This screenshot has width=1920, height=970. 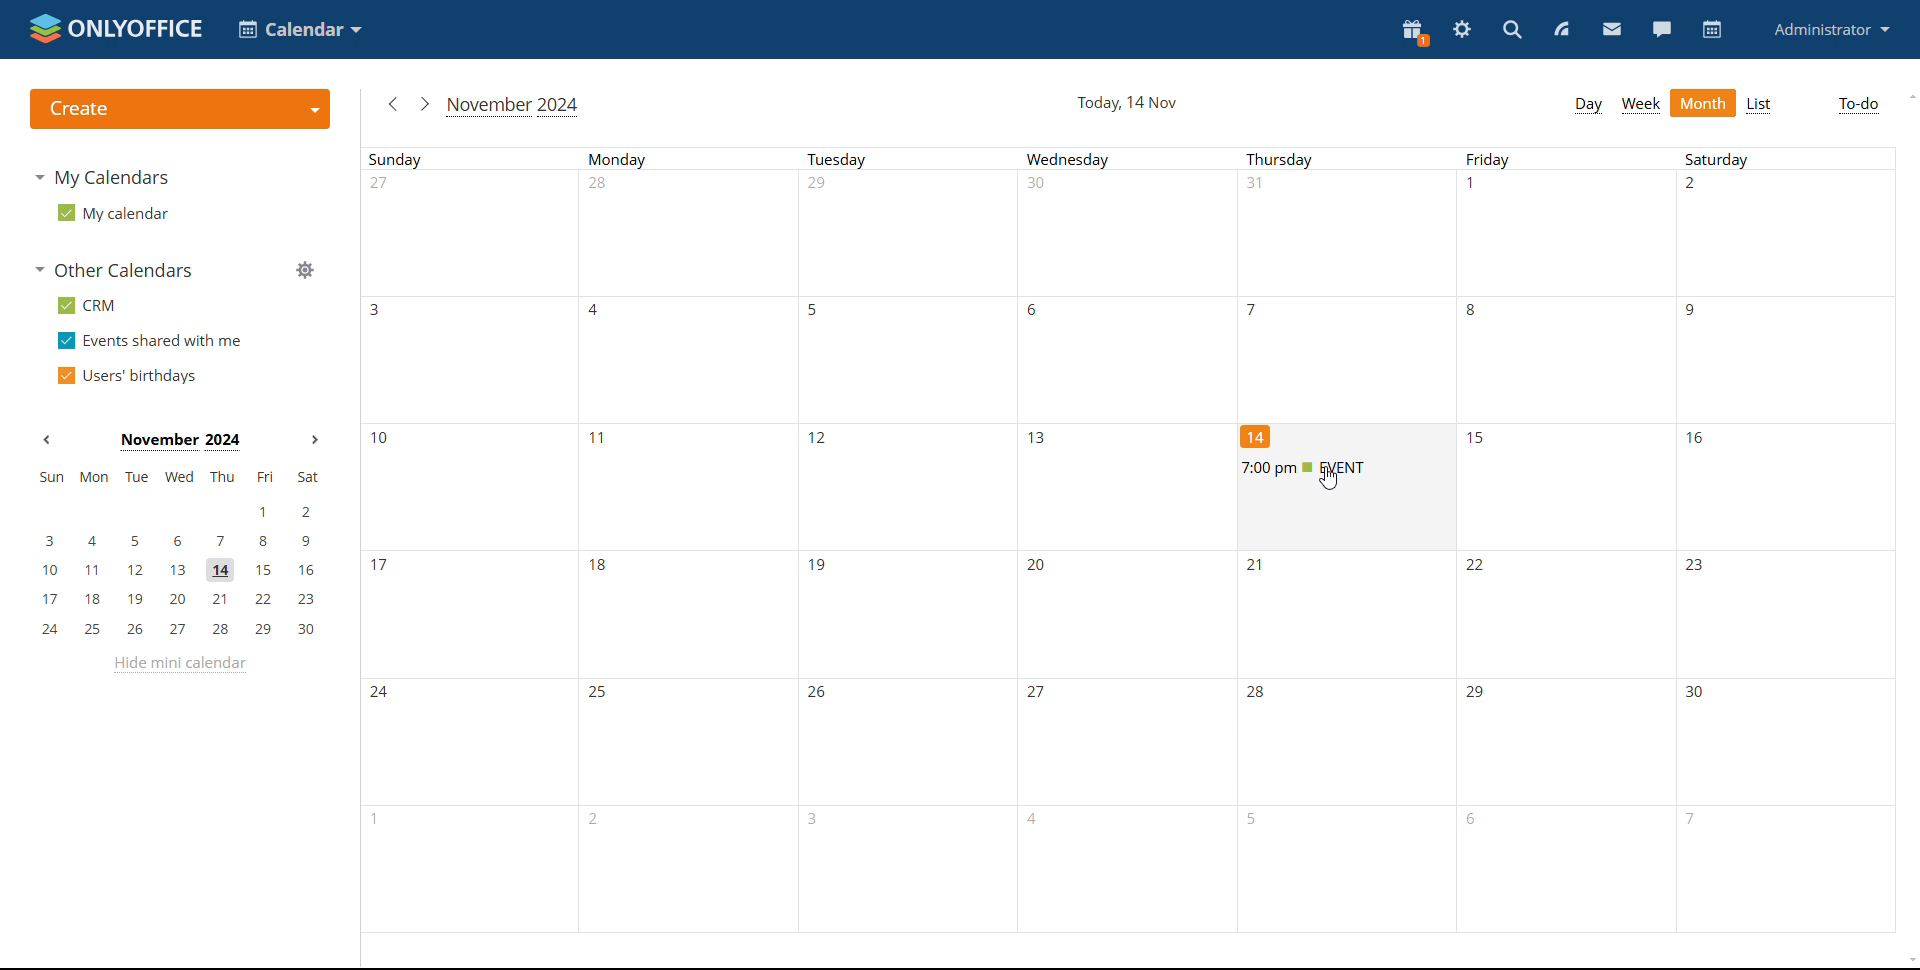 What do you see at coordinates (423, 103) in the screenshot?
I see `next month` at bounding box center [423, 103].